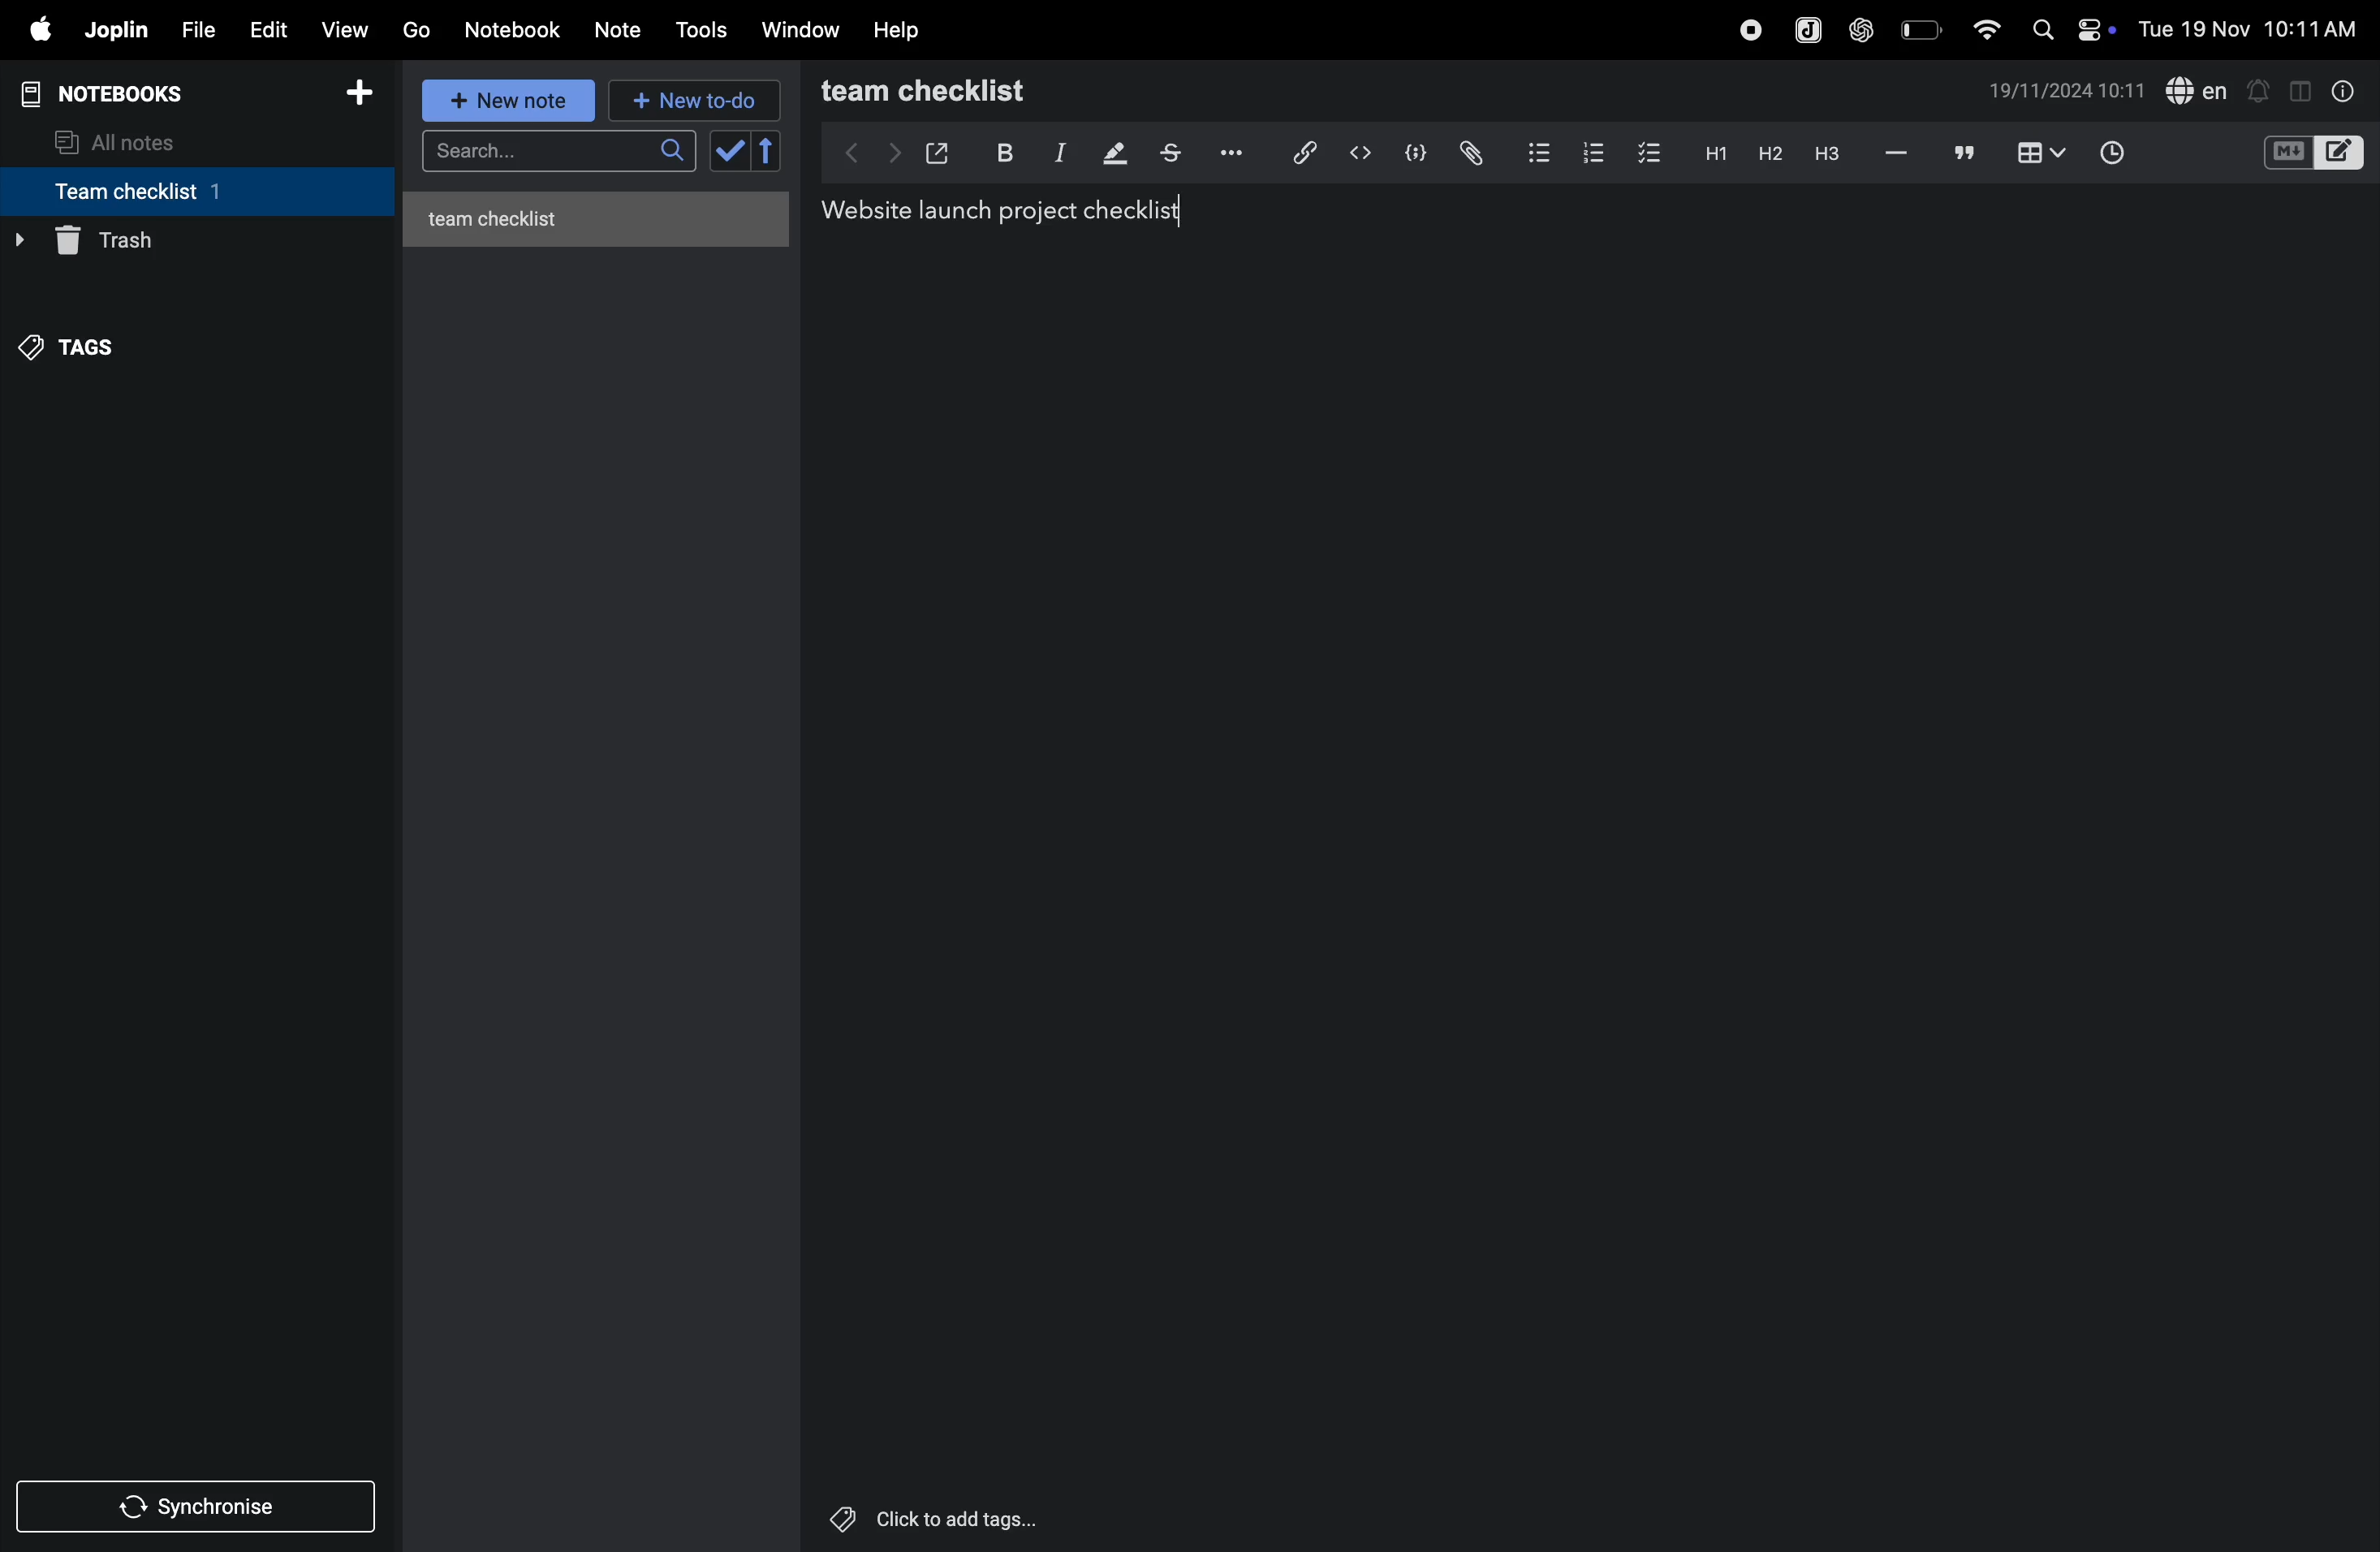 The image size is (2380, 1552). I want to click on search , so click(555, 154).